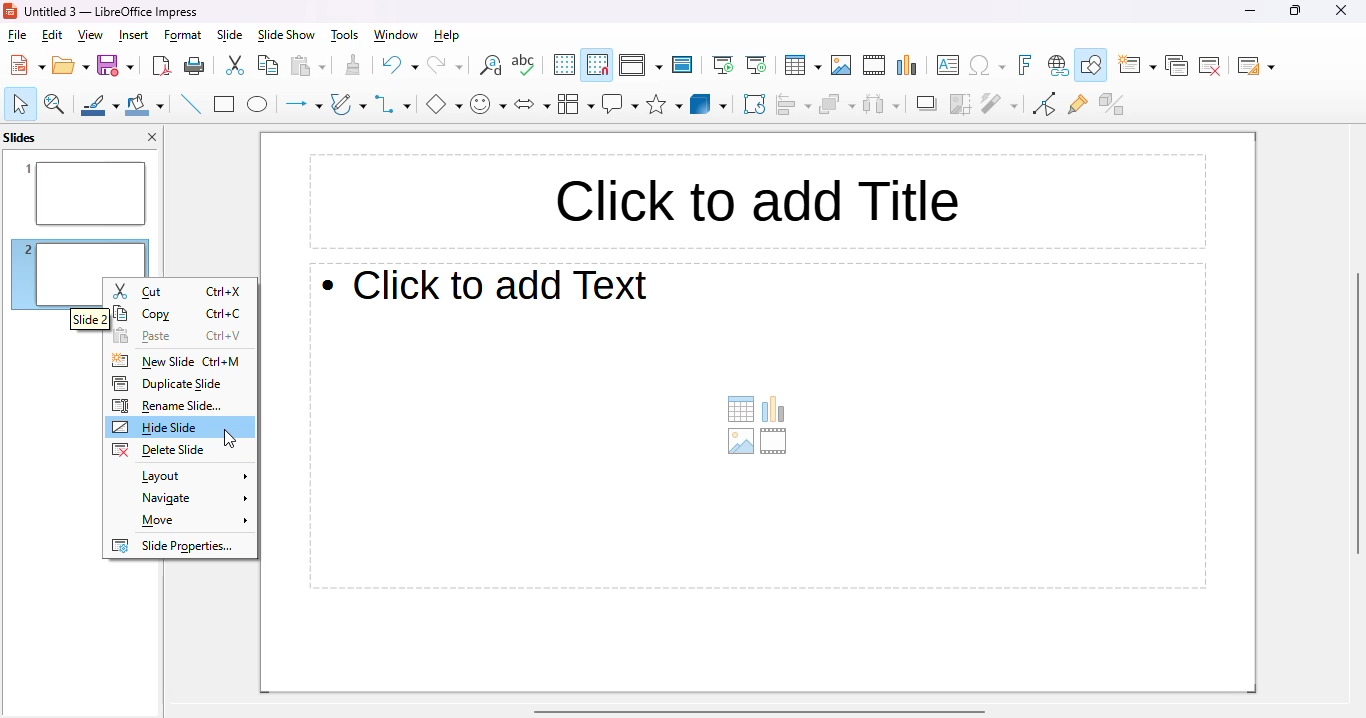 This screenshot has width=1366, height=718. What do you see at coordinates (307, 66) in the screenshot?
I see `paste` at bounding box center [307, 66].